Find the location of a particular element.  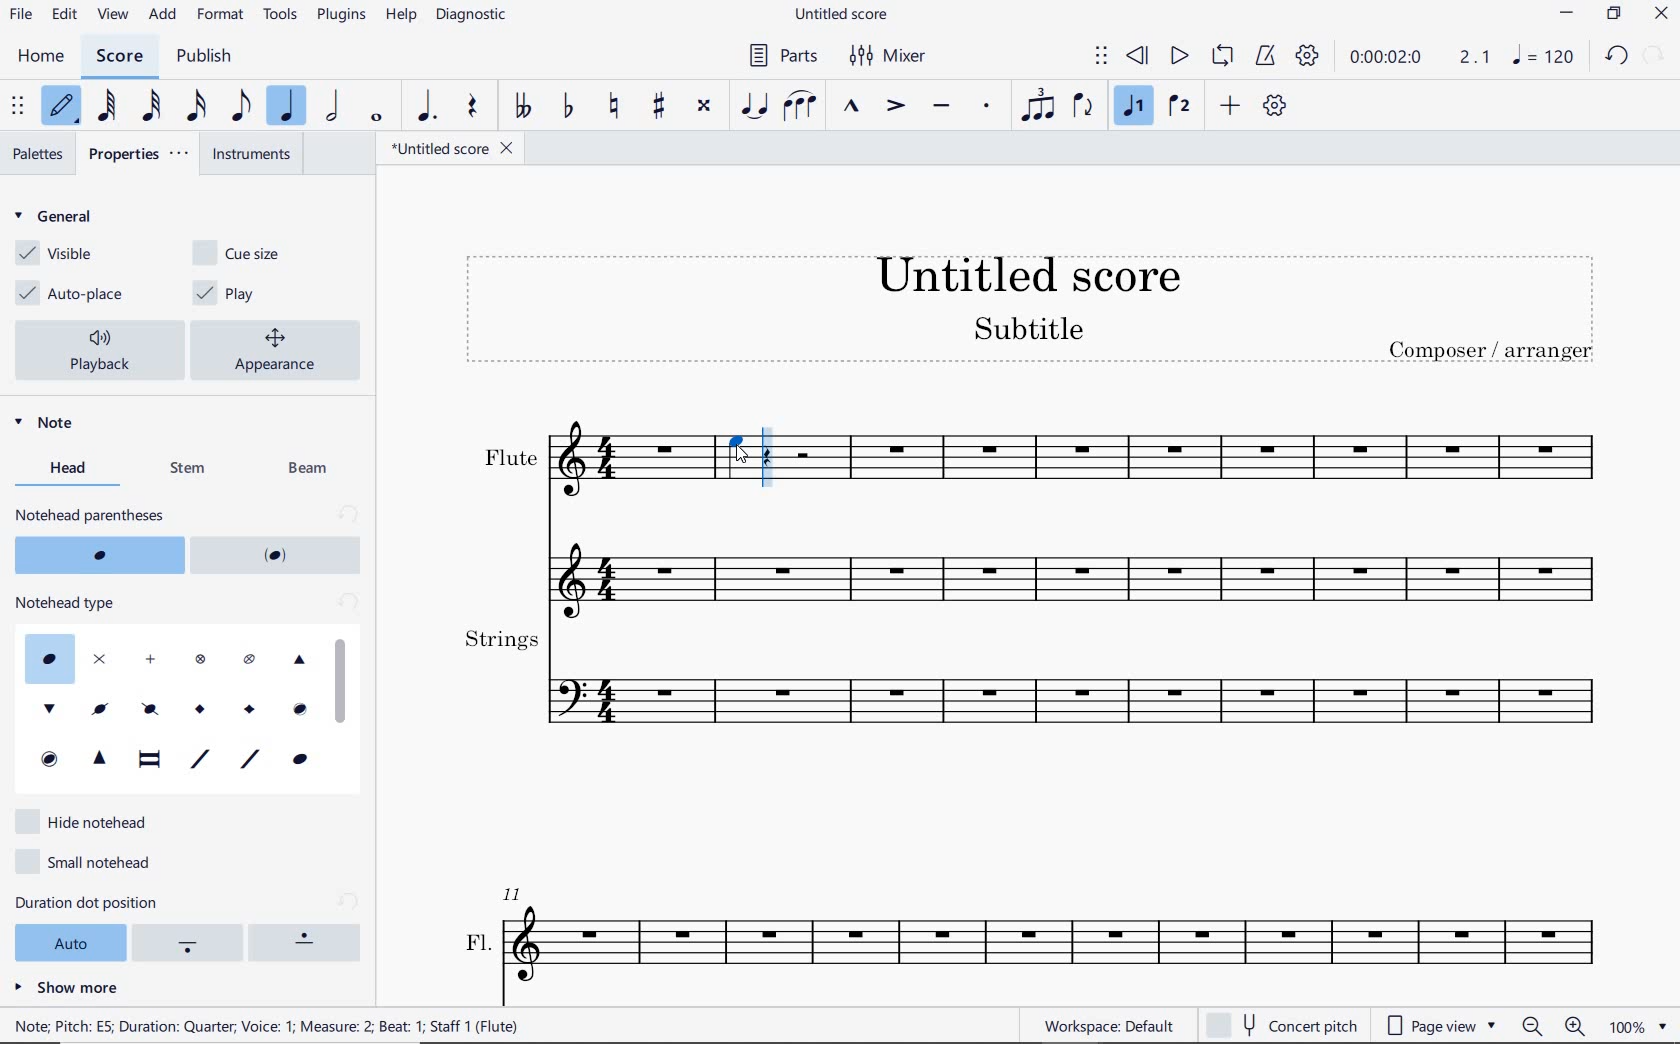

undo is located at coordinates (1615, 54).